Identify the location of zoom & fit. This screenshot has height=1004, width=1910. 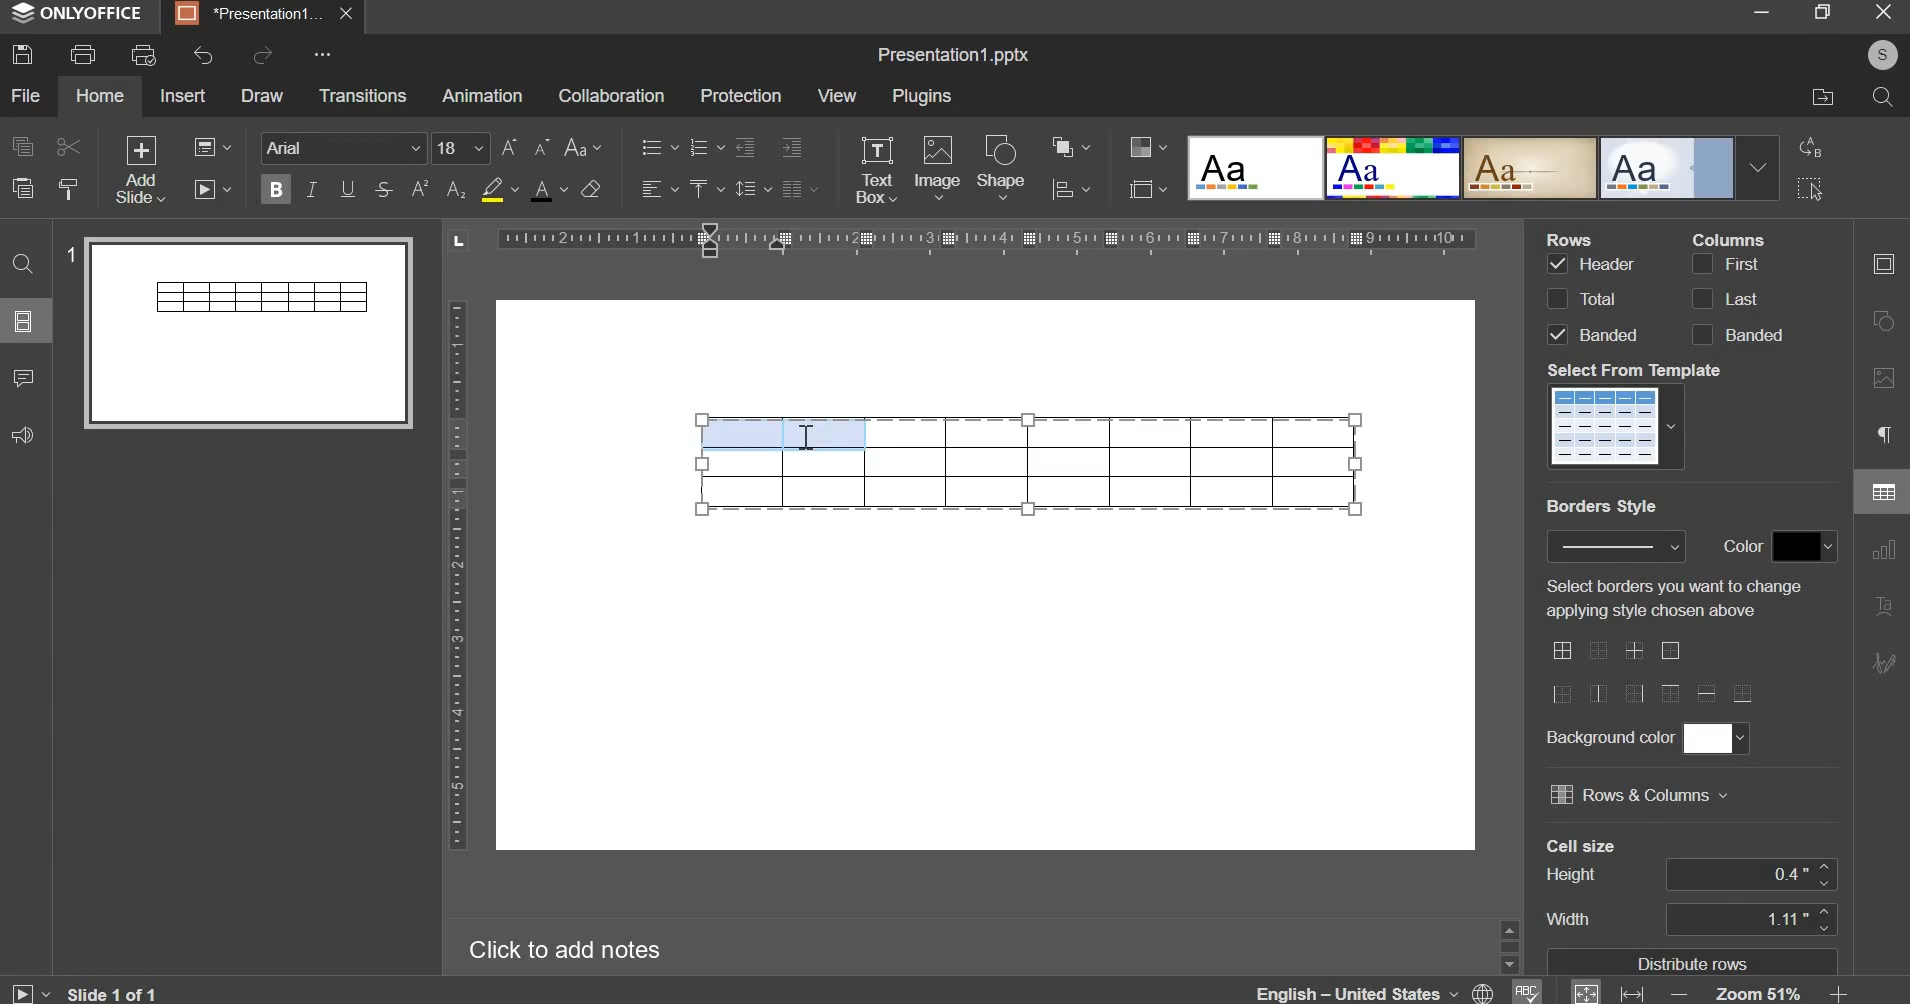
(1708, 991).